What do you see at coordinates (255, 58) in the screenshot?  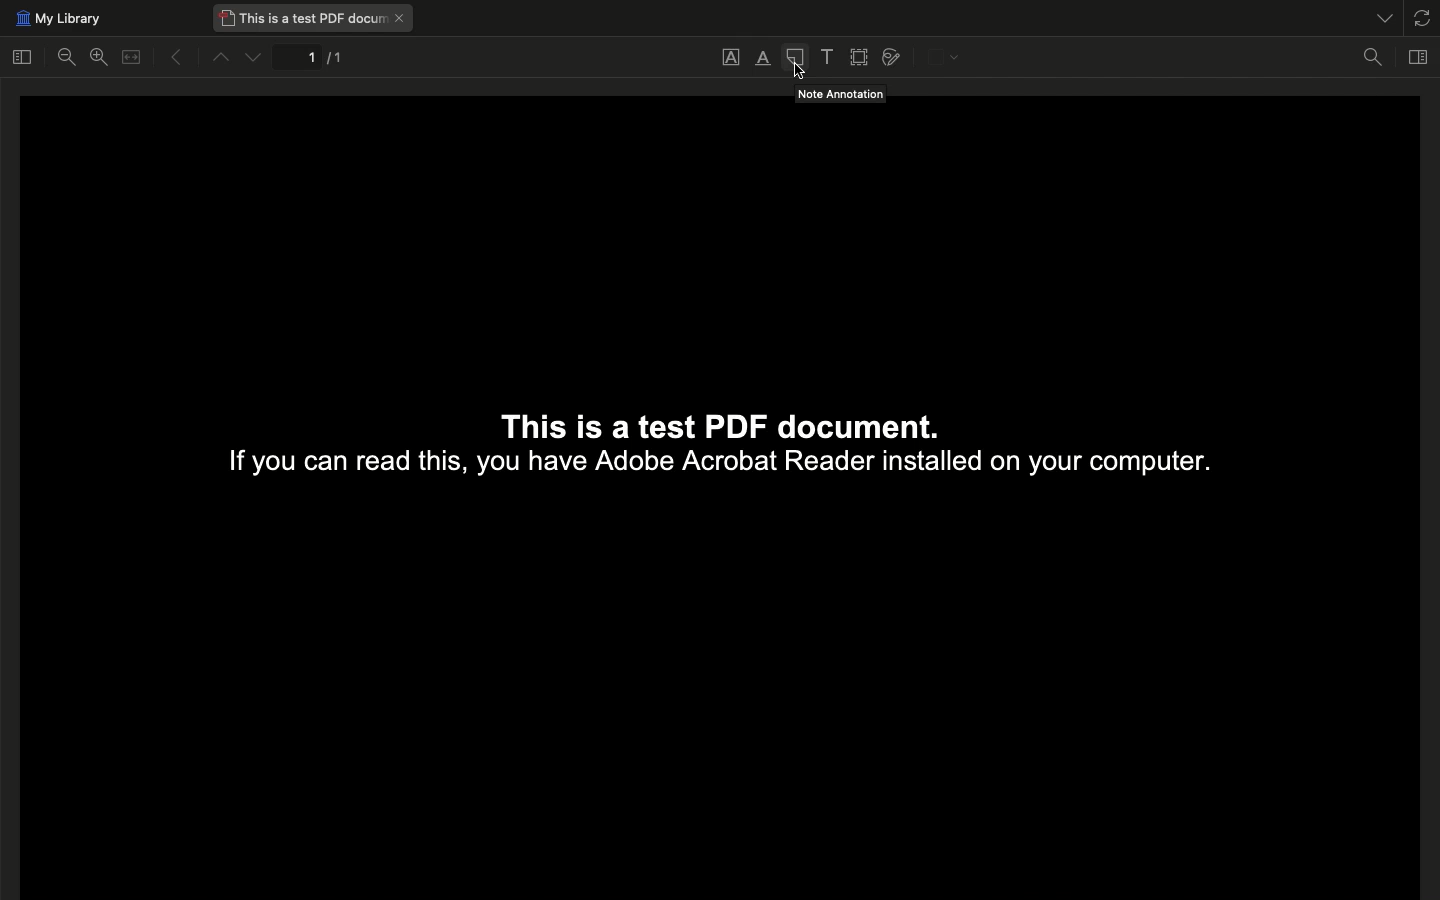 I see `Down` at bounding box center [255, 58].